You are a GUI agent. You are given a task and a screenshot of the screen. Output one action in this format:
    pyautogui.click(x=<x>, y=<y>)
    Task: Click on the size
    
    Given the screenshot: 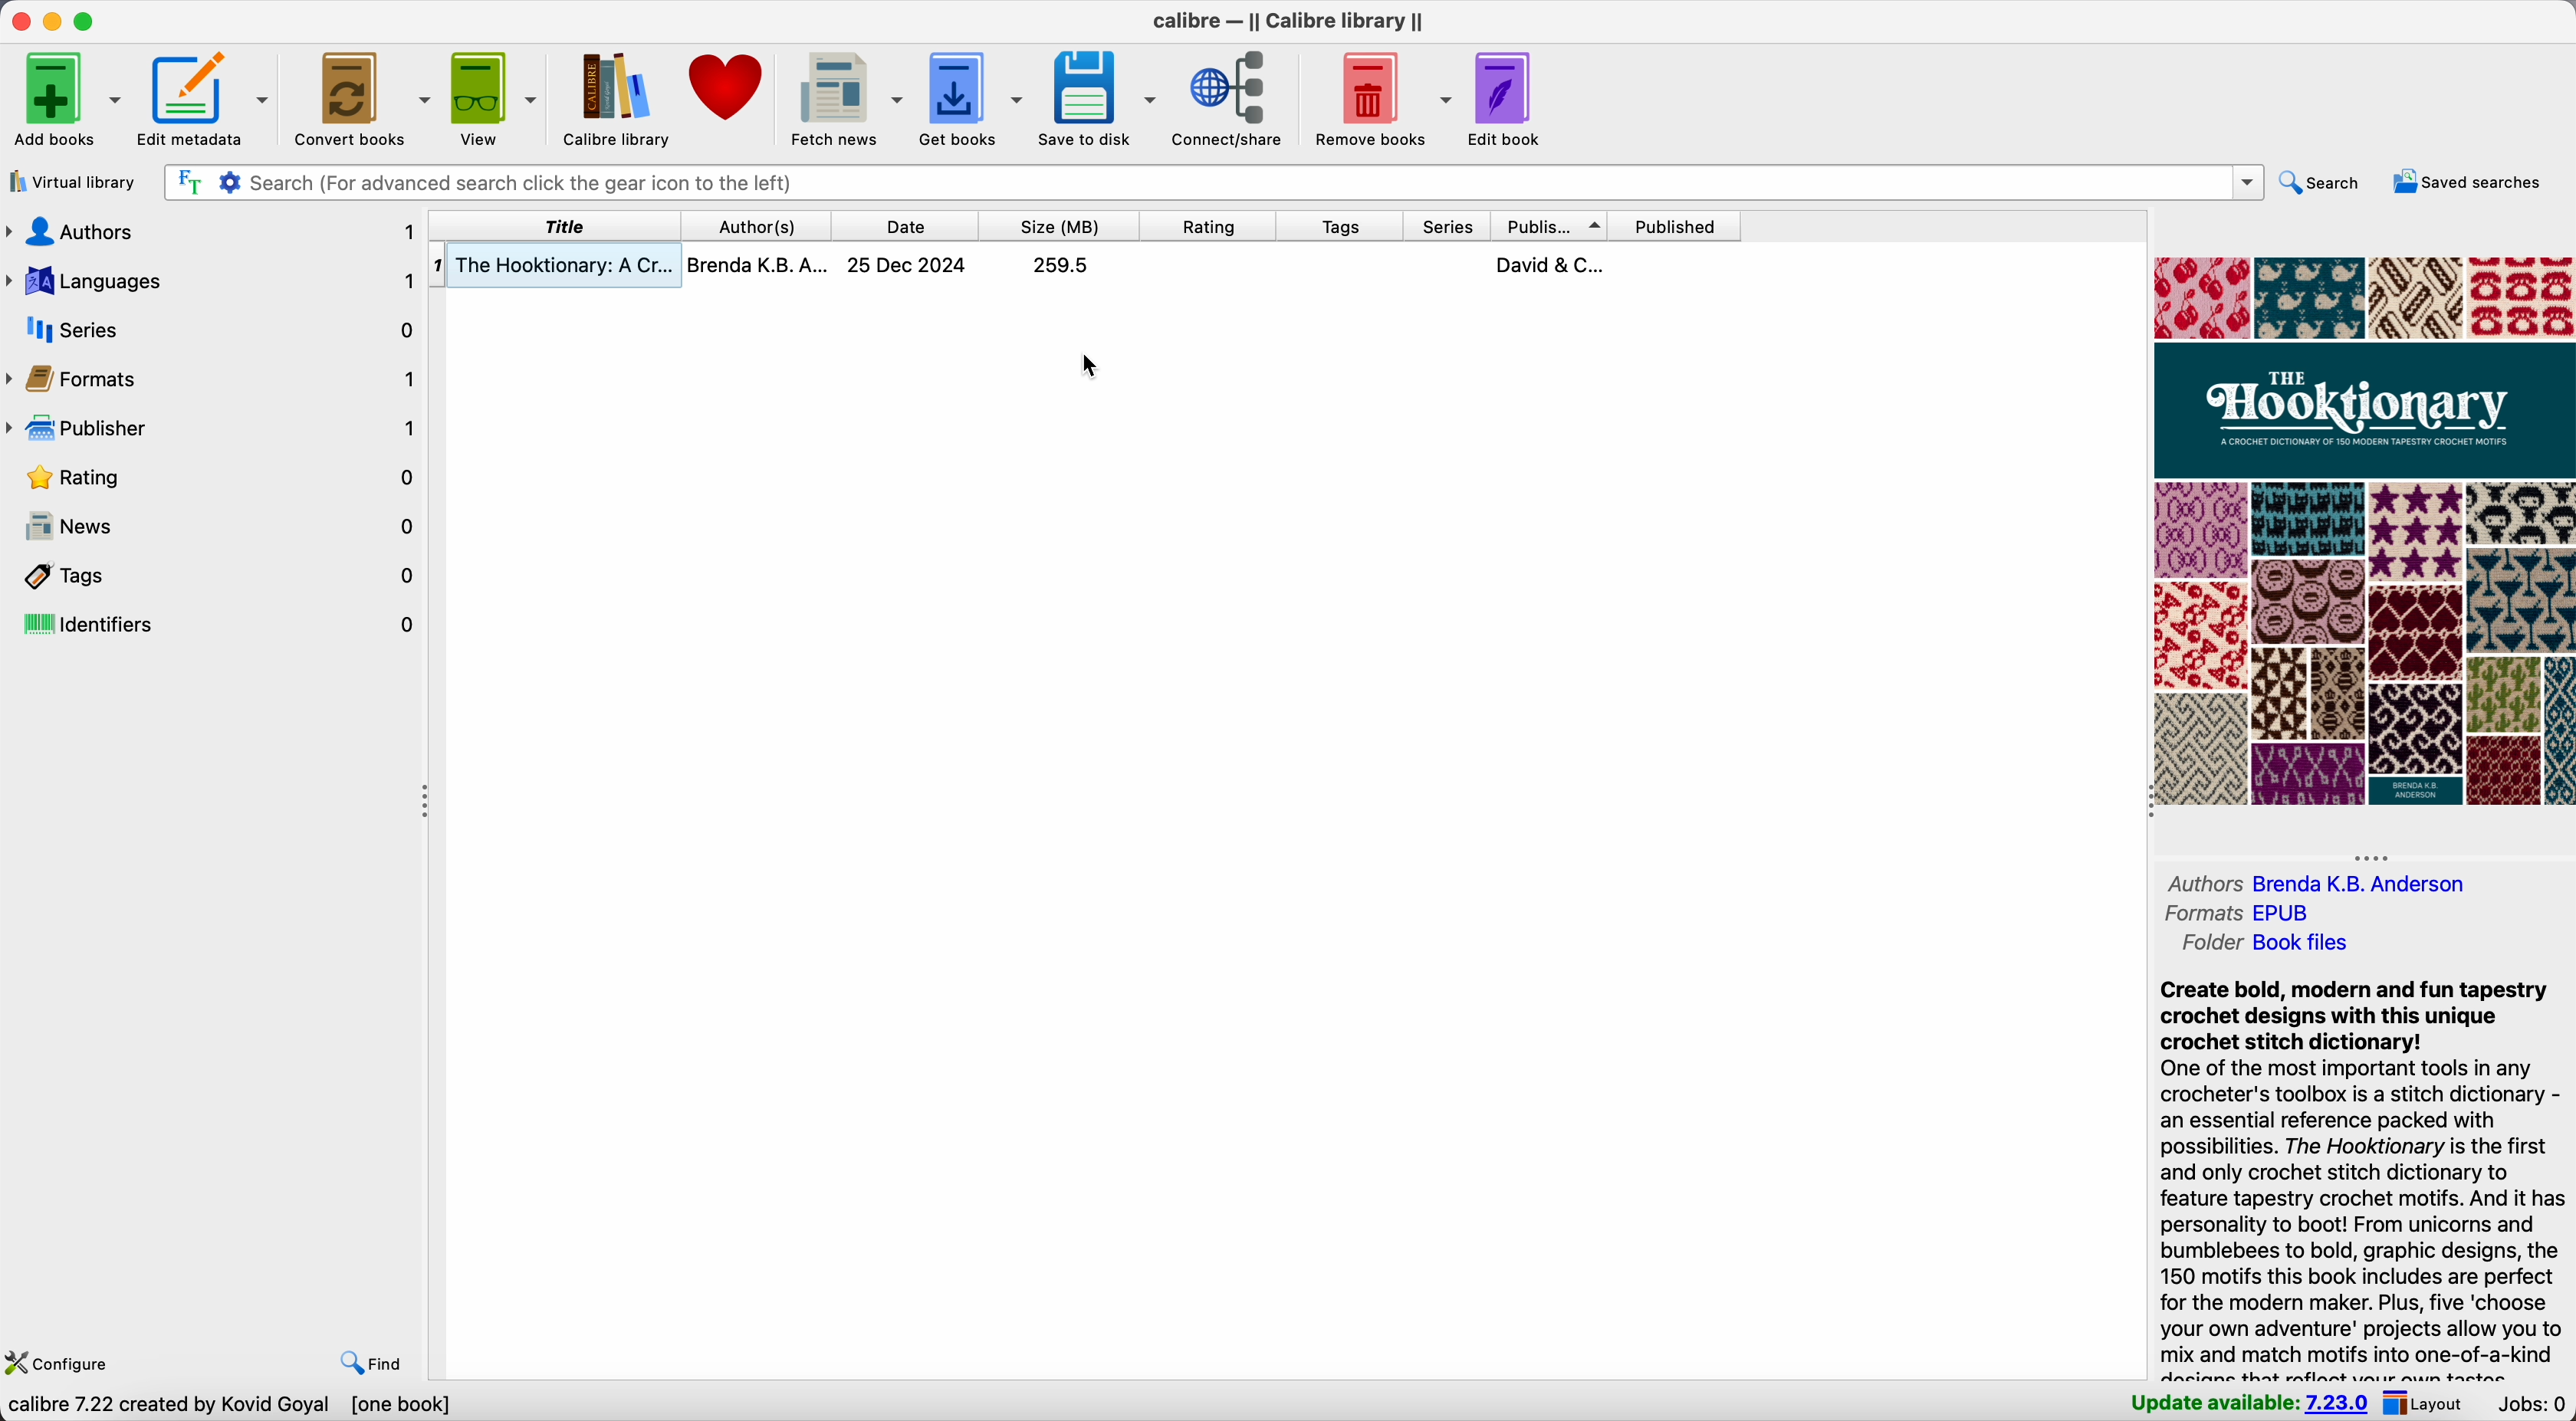 What is the action you would take?
    pyautogui.click(x=1061, y=225)
    